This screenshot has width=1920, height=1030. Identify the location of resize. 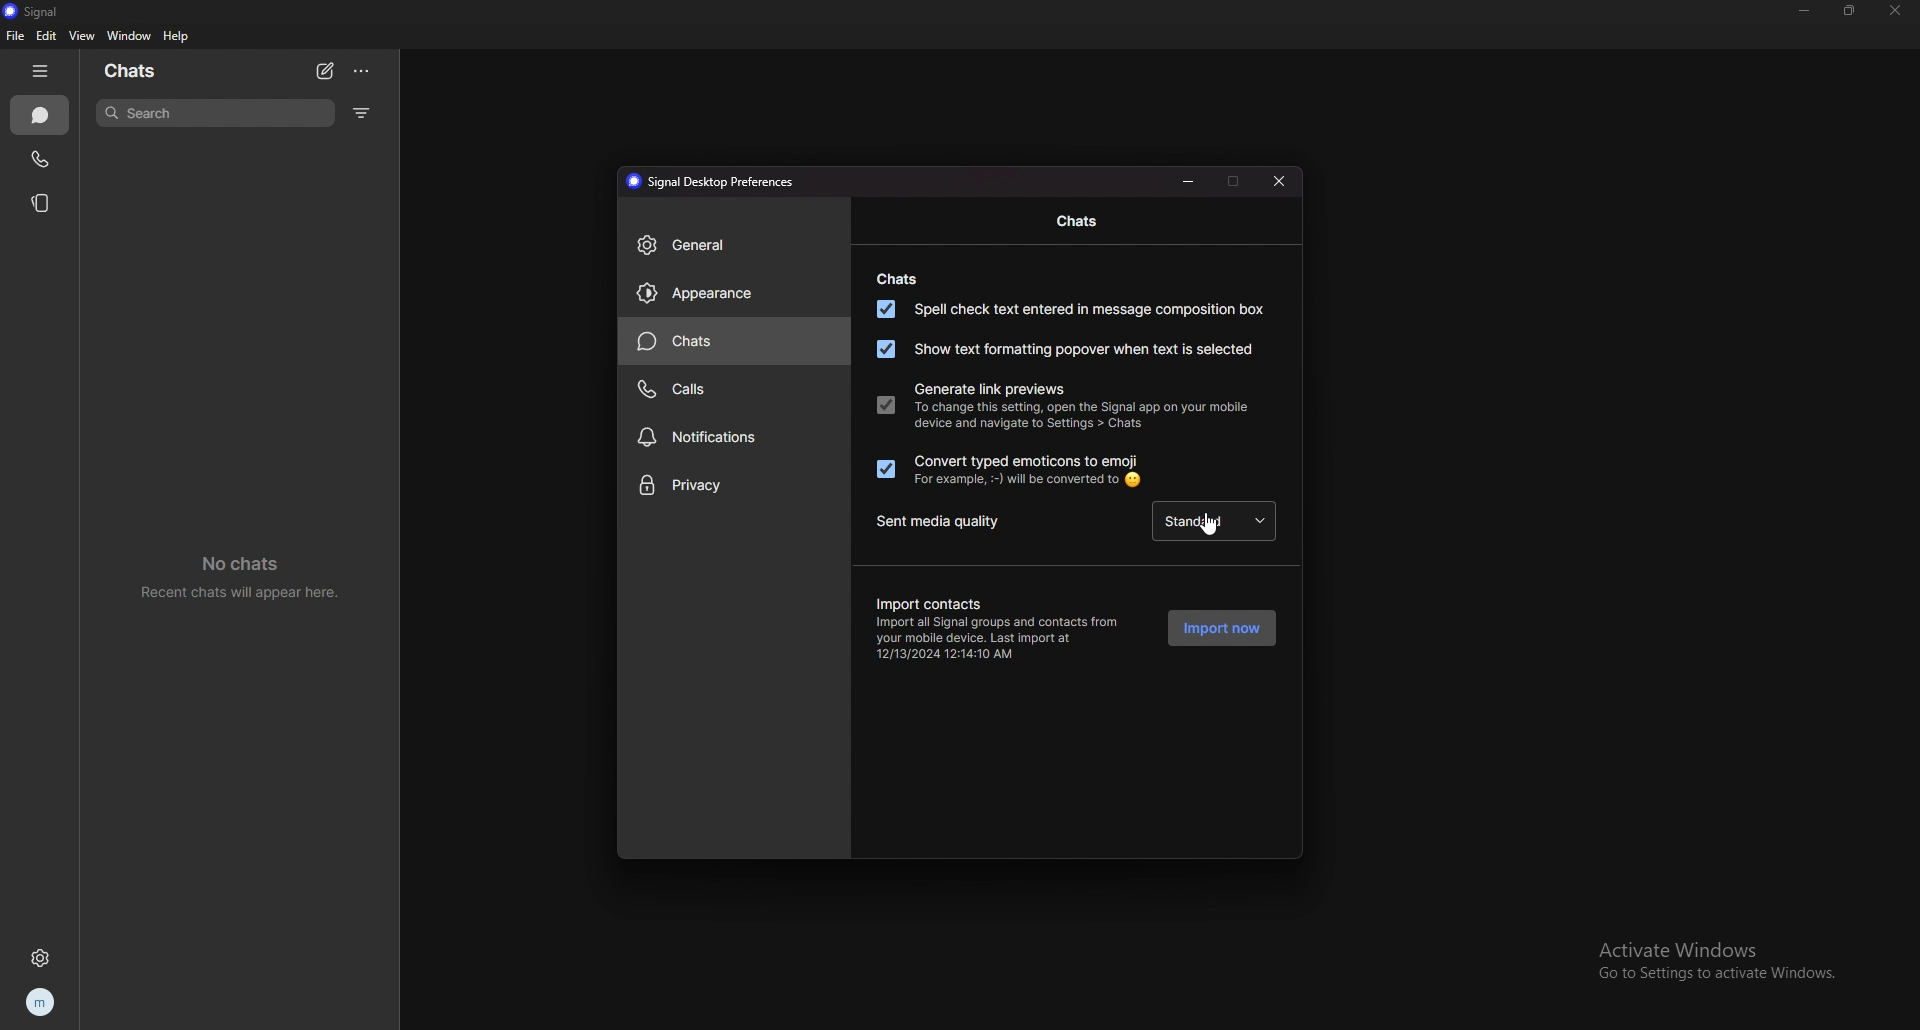
(1850, 9).